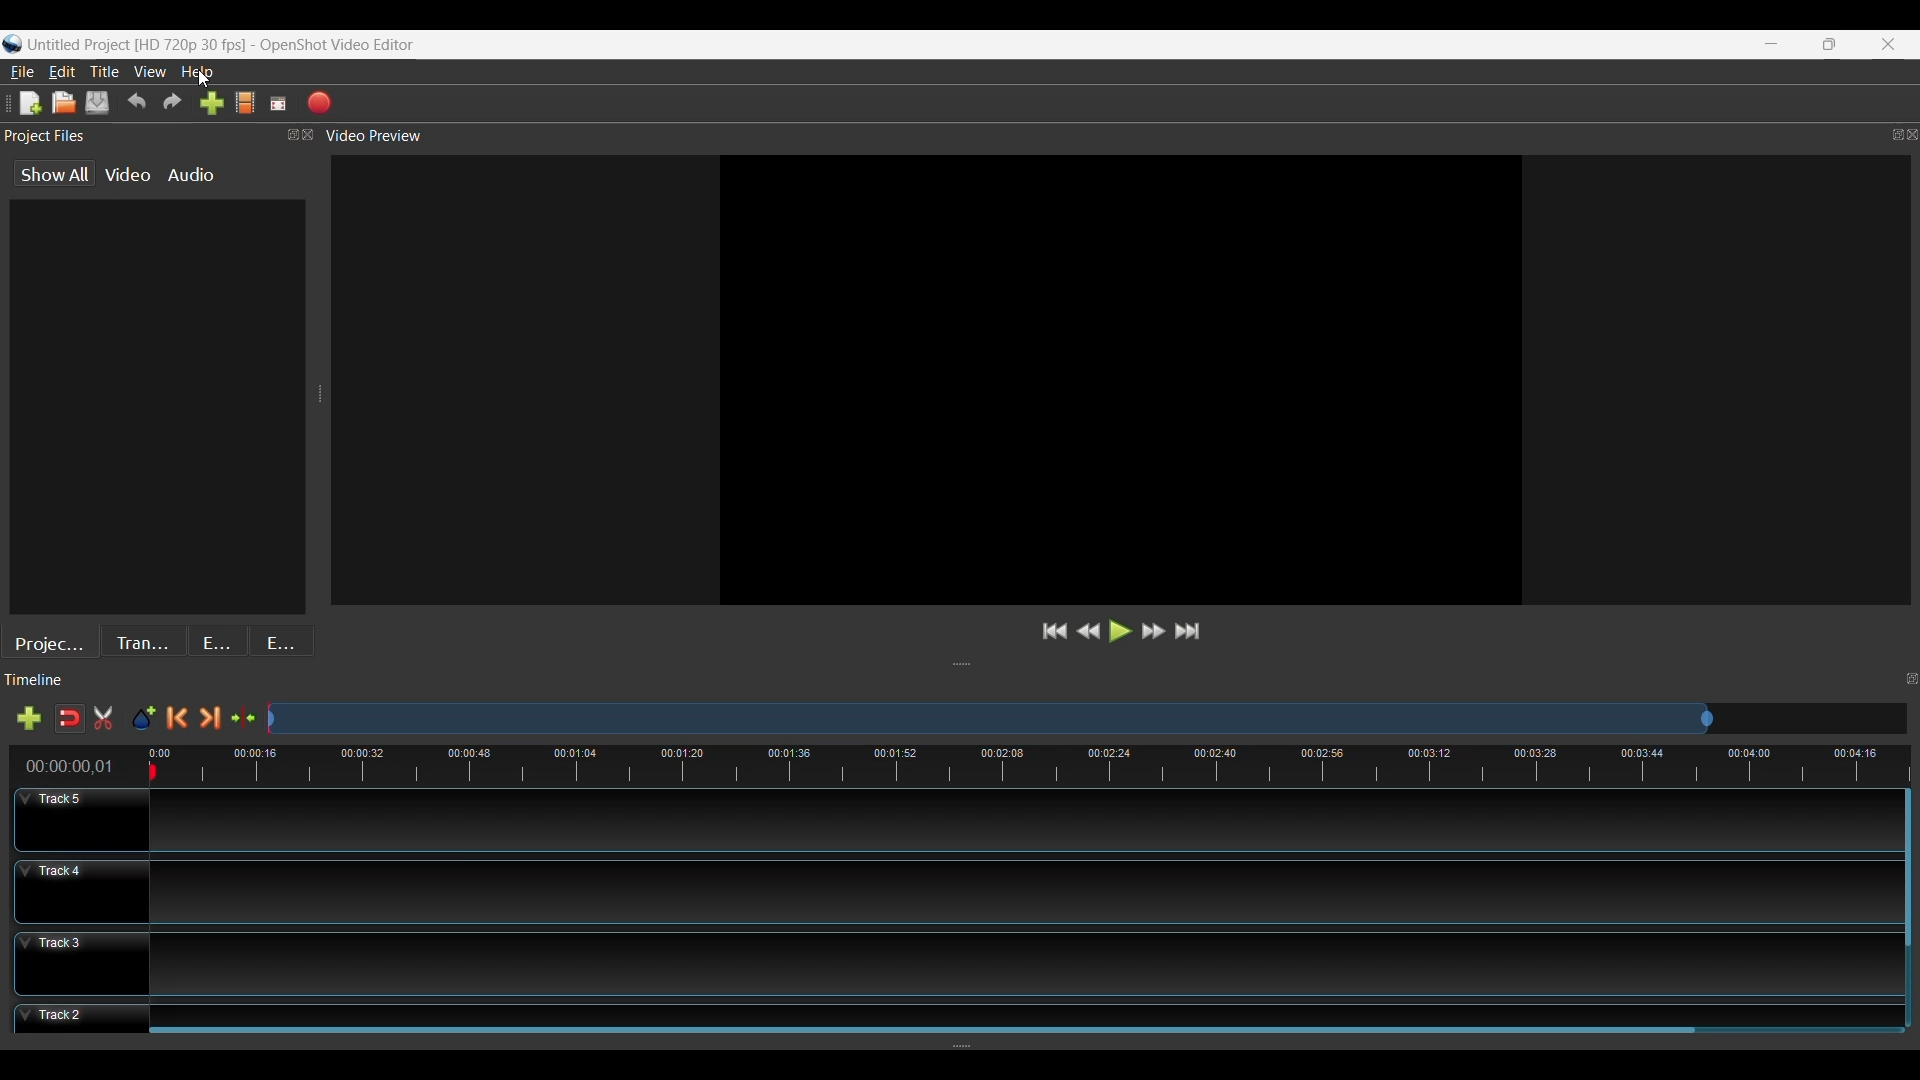  Describe the element at coordinates (277, 103) in the screenshot. I see `Full screen` at that location.